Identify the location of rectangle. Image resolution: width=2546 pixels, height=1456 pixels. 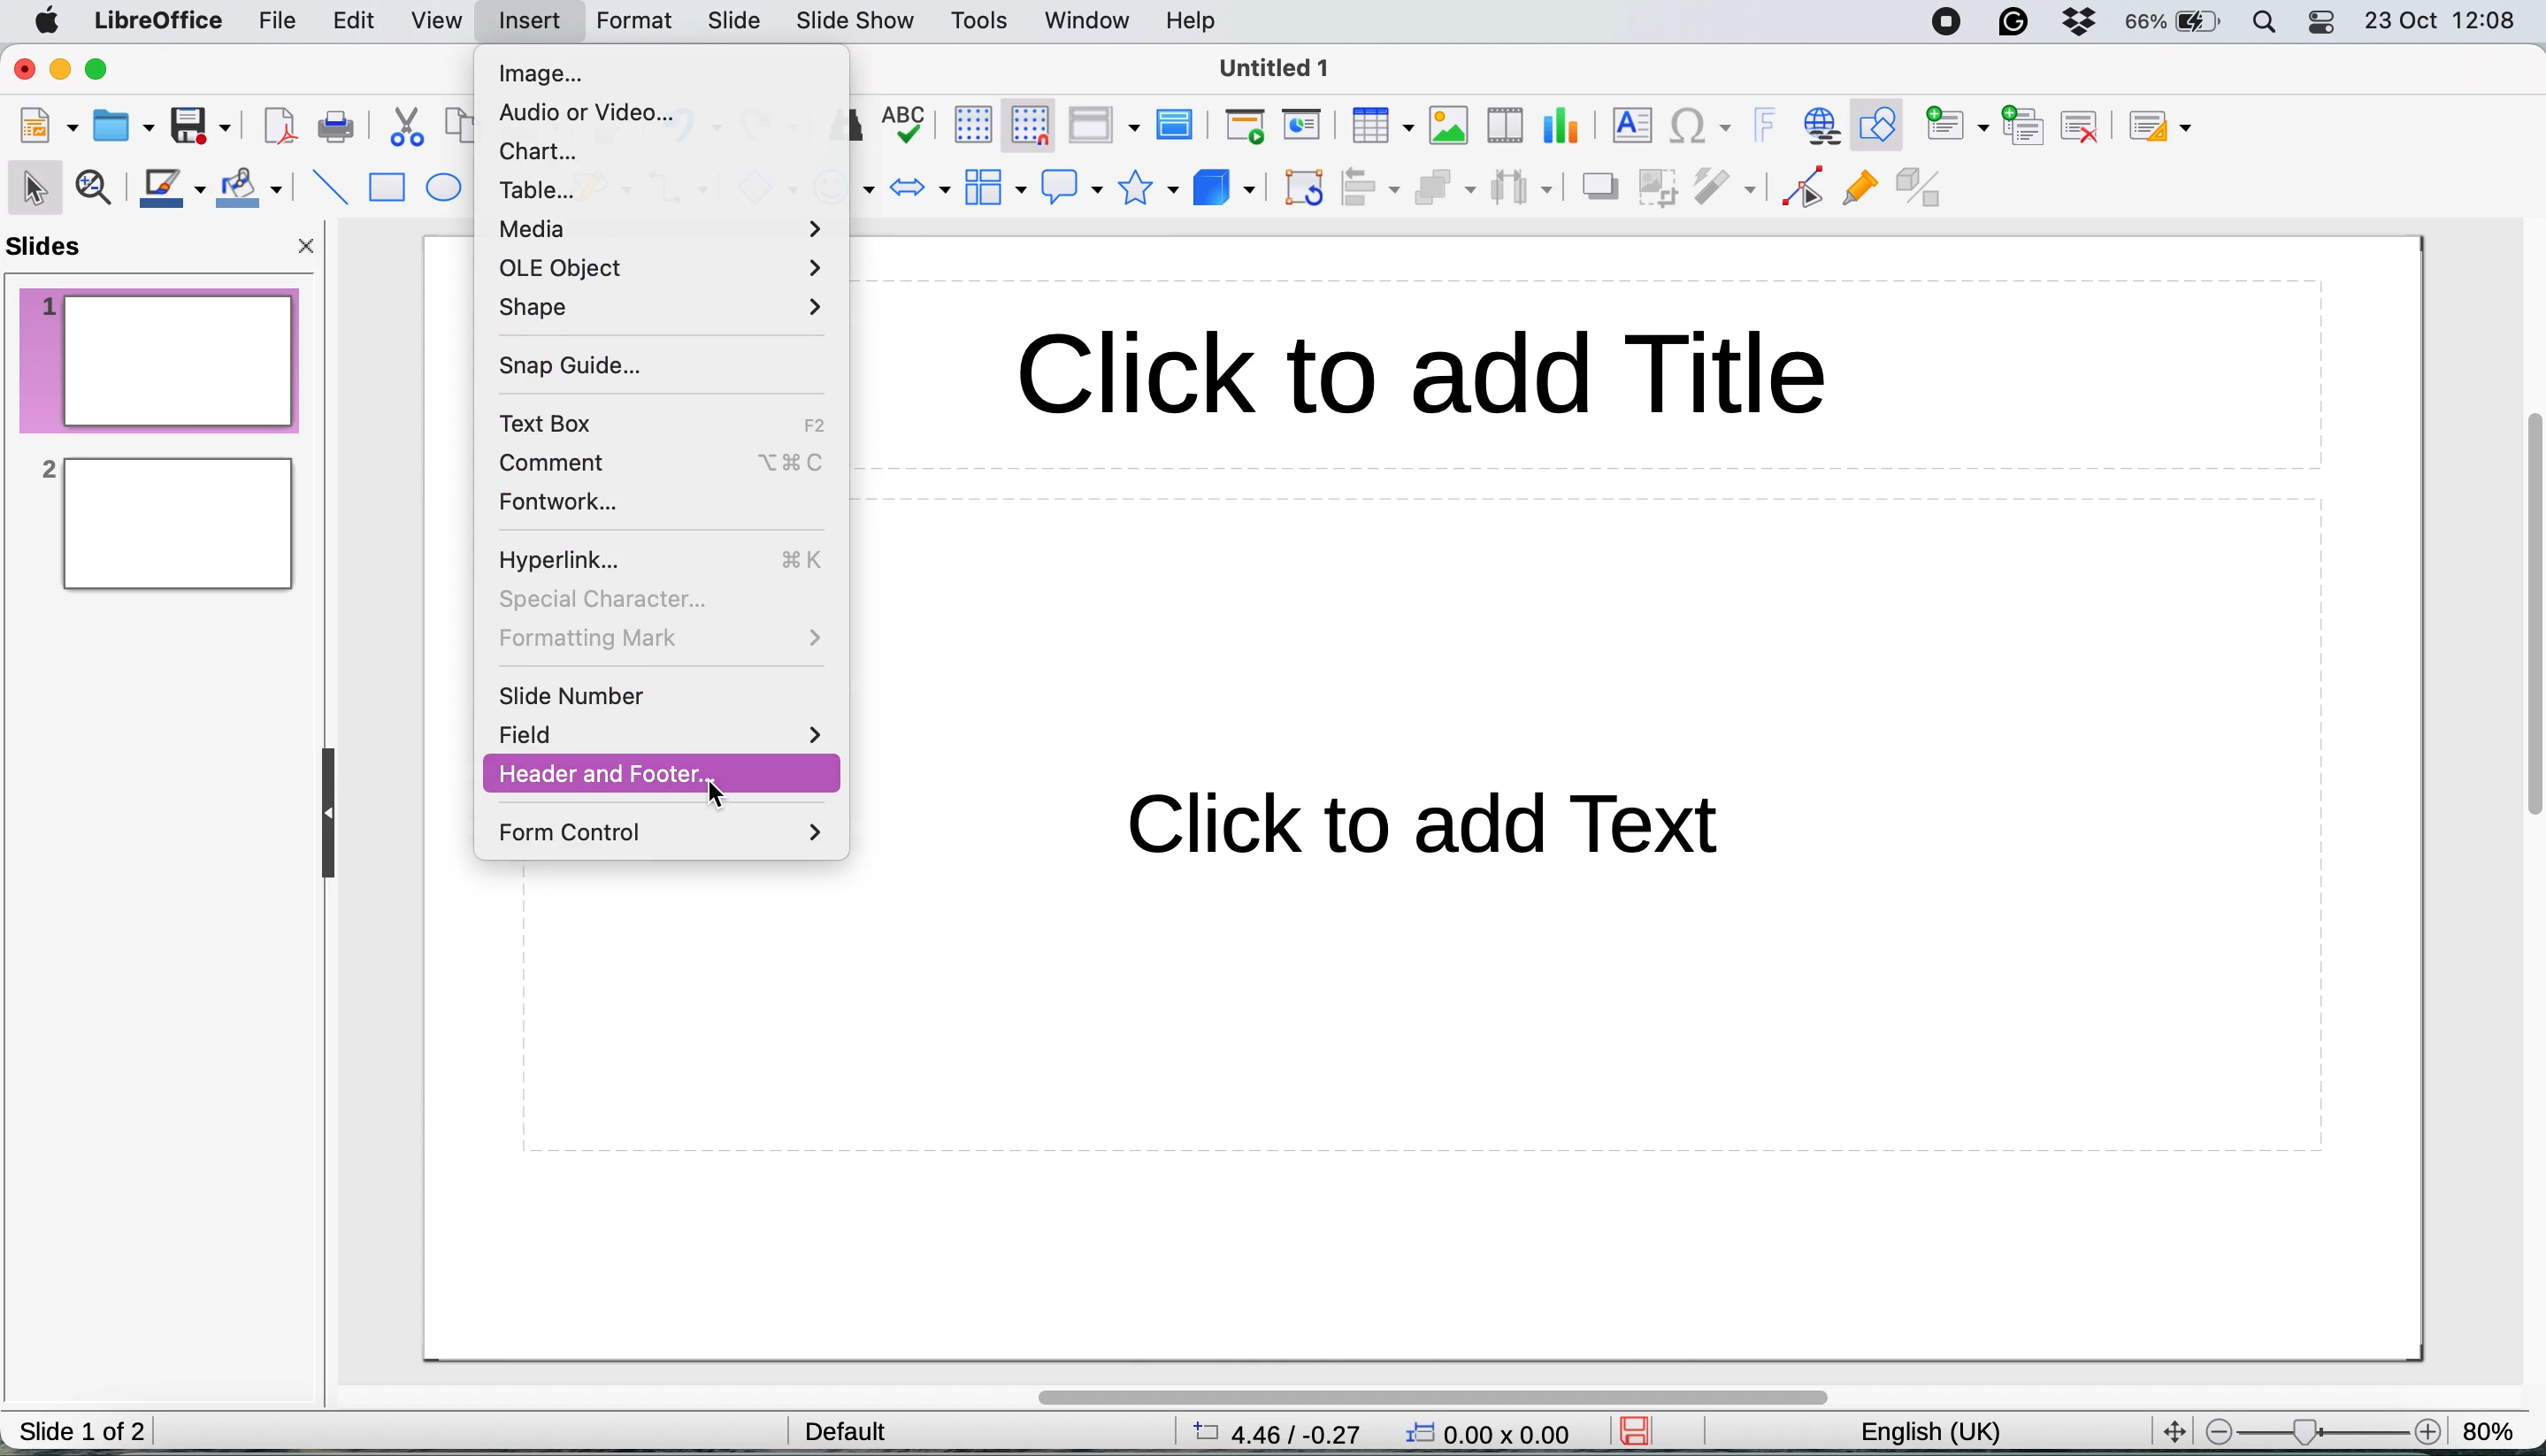
(386, 190).